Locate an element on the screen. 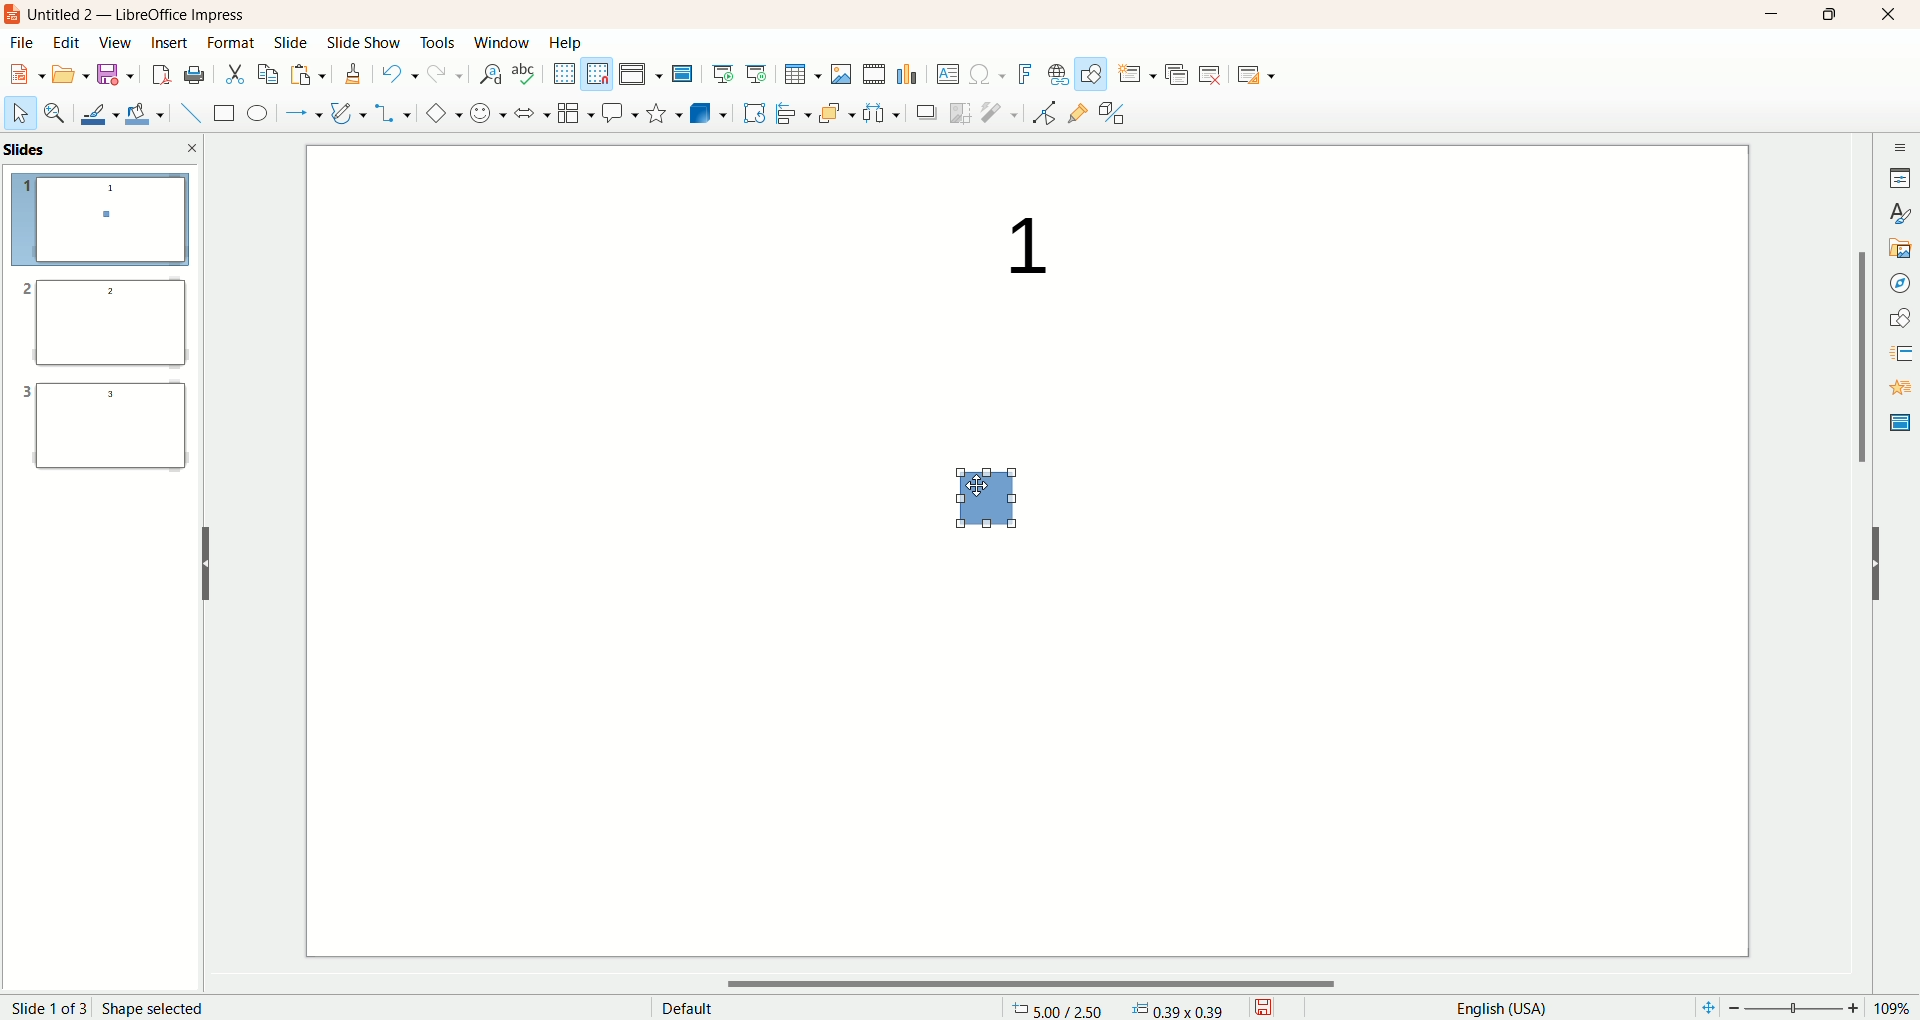 The width and height of the screenshot is (1920, 1020). master slide is located at coordinates (685, 74).